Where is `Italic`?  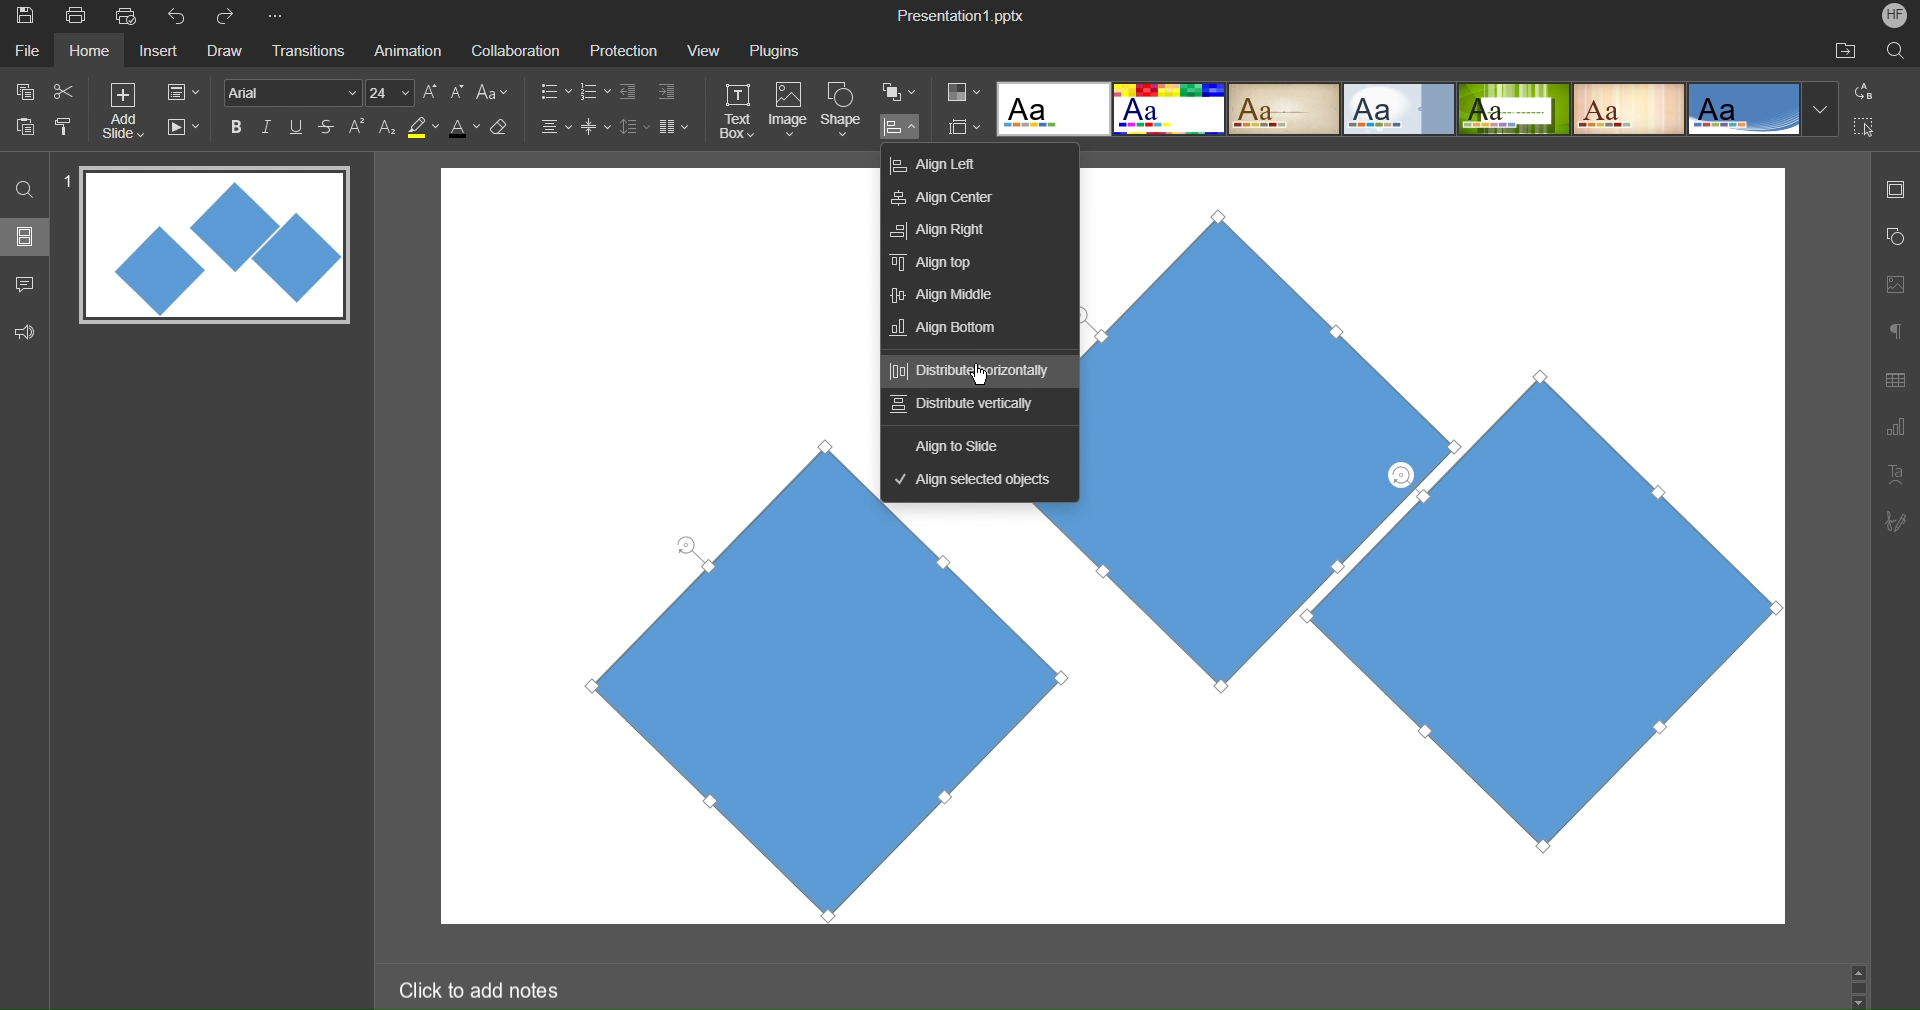 Italic is located at coordinates (266, 127).